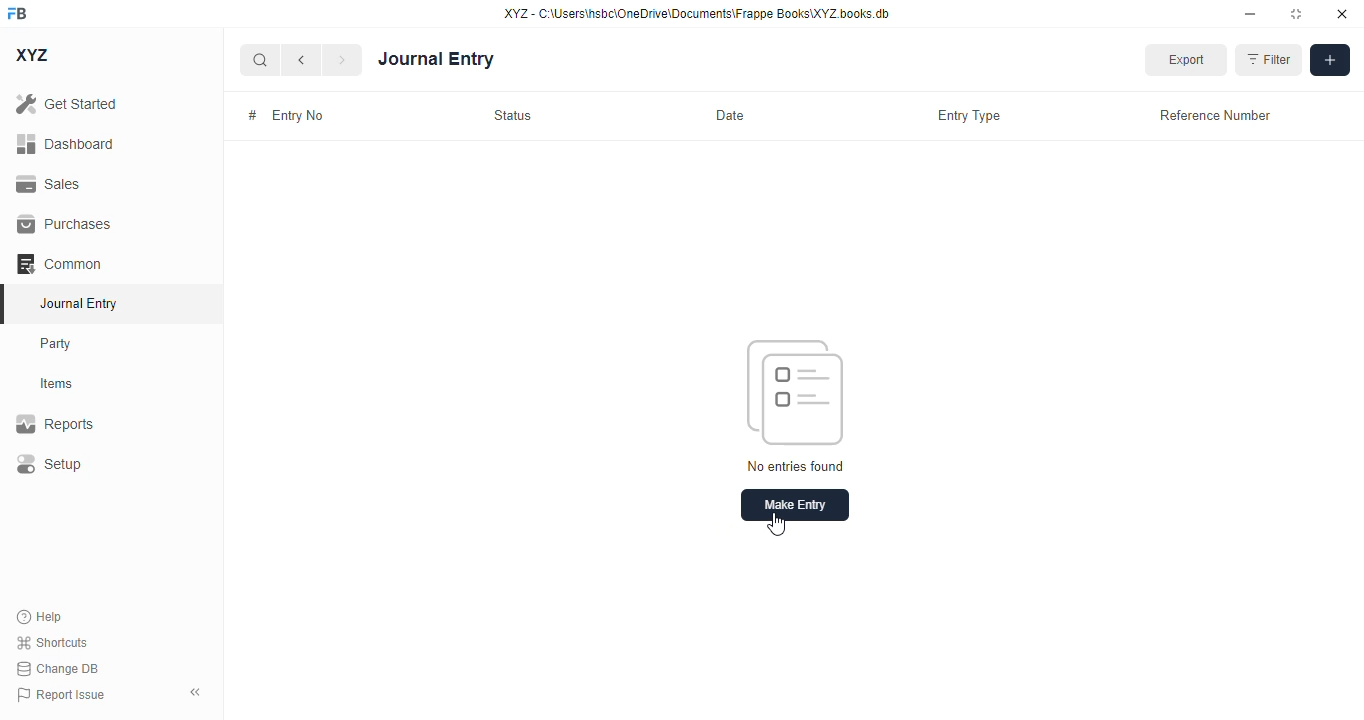  What do you see at coordinates (1215, 115) in the screenshot?
I see `reference number` at bounding box center [1215, 115].